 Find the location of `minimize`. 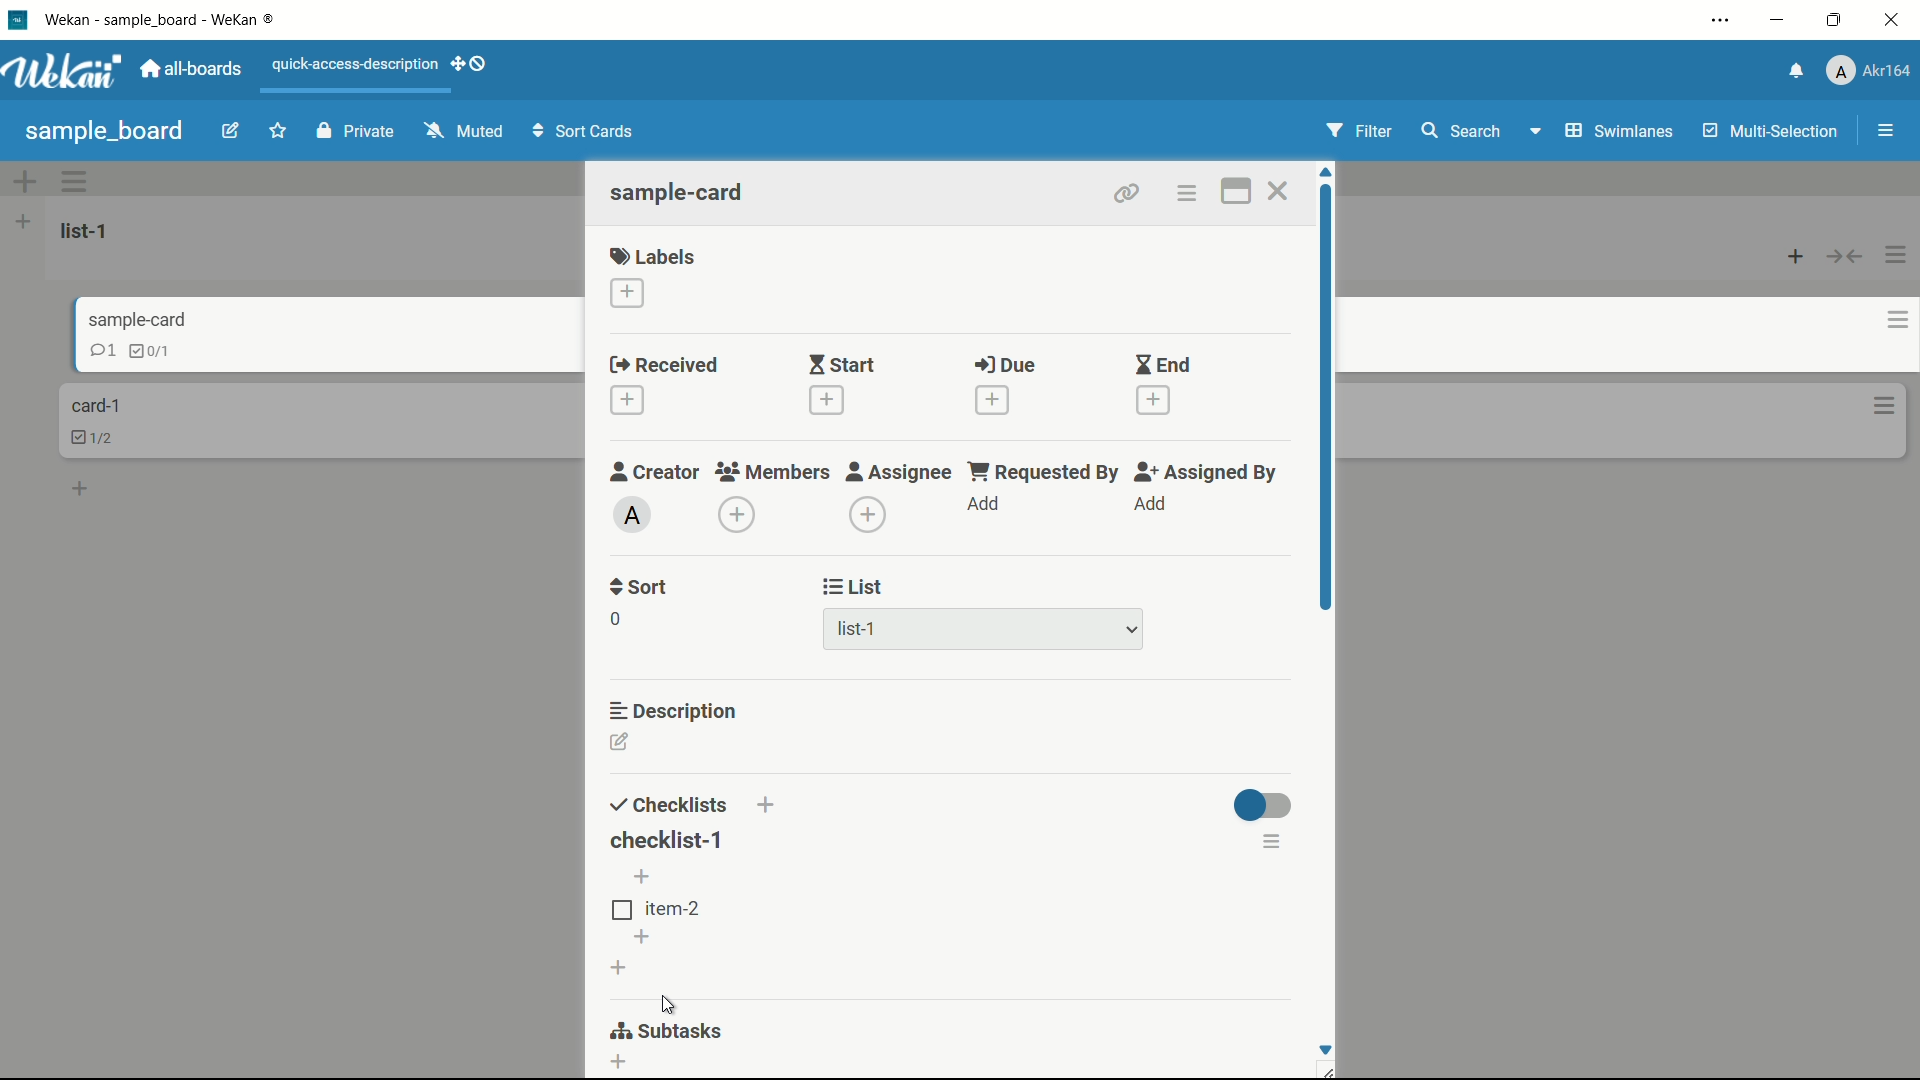

minimize is located at coordinates (1780, 20).